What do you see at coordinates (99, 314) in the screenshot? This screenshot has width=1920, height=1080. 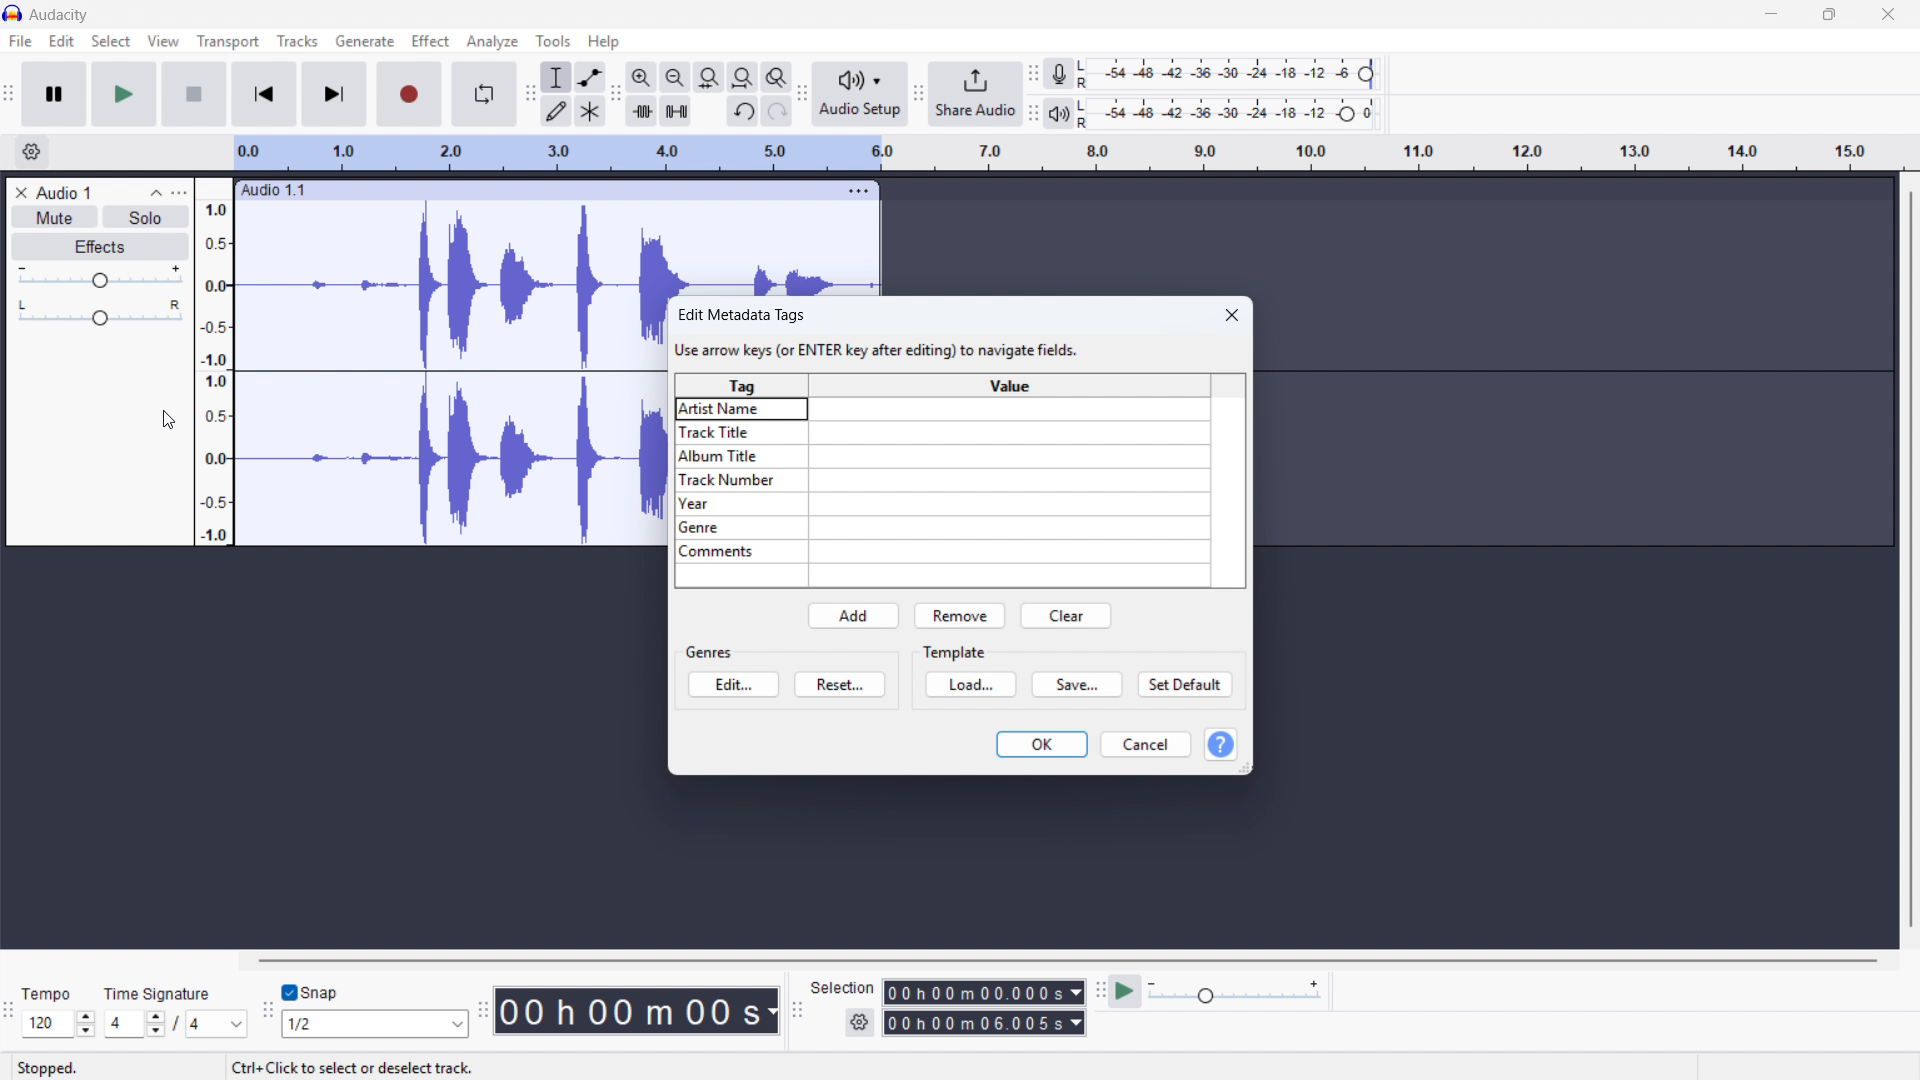 I see `pan` at bounding box center [99, 314].